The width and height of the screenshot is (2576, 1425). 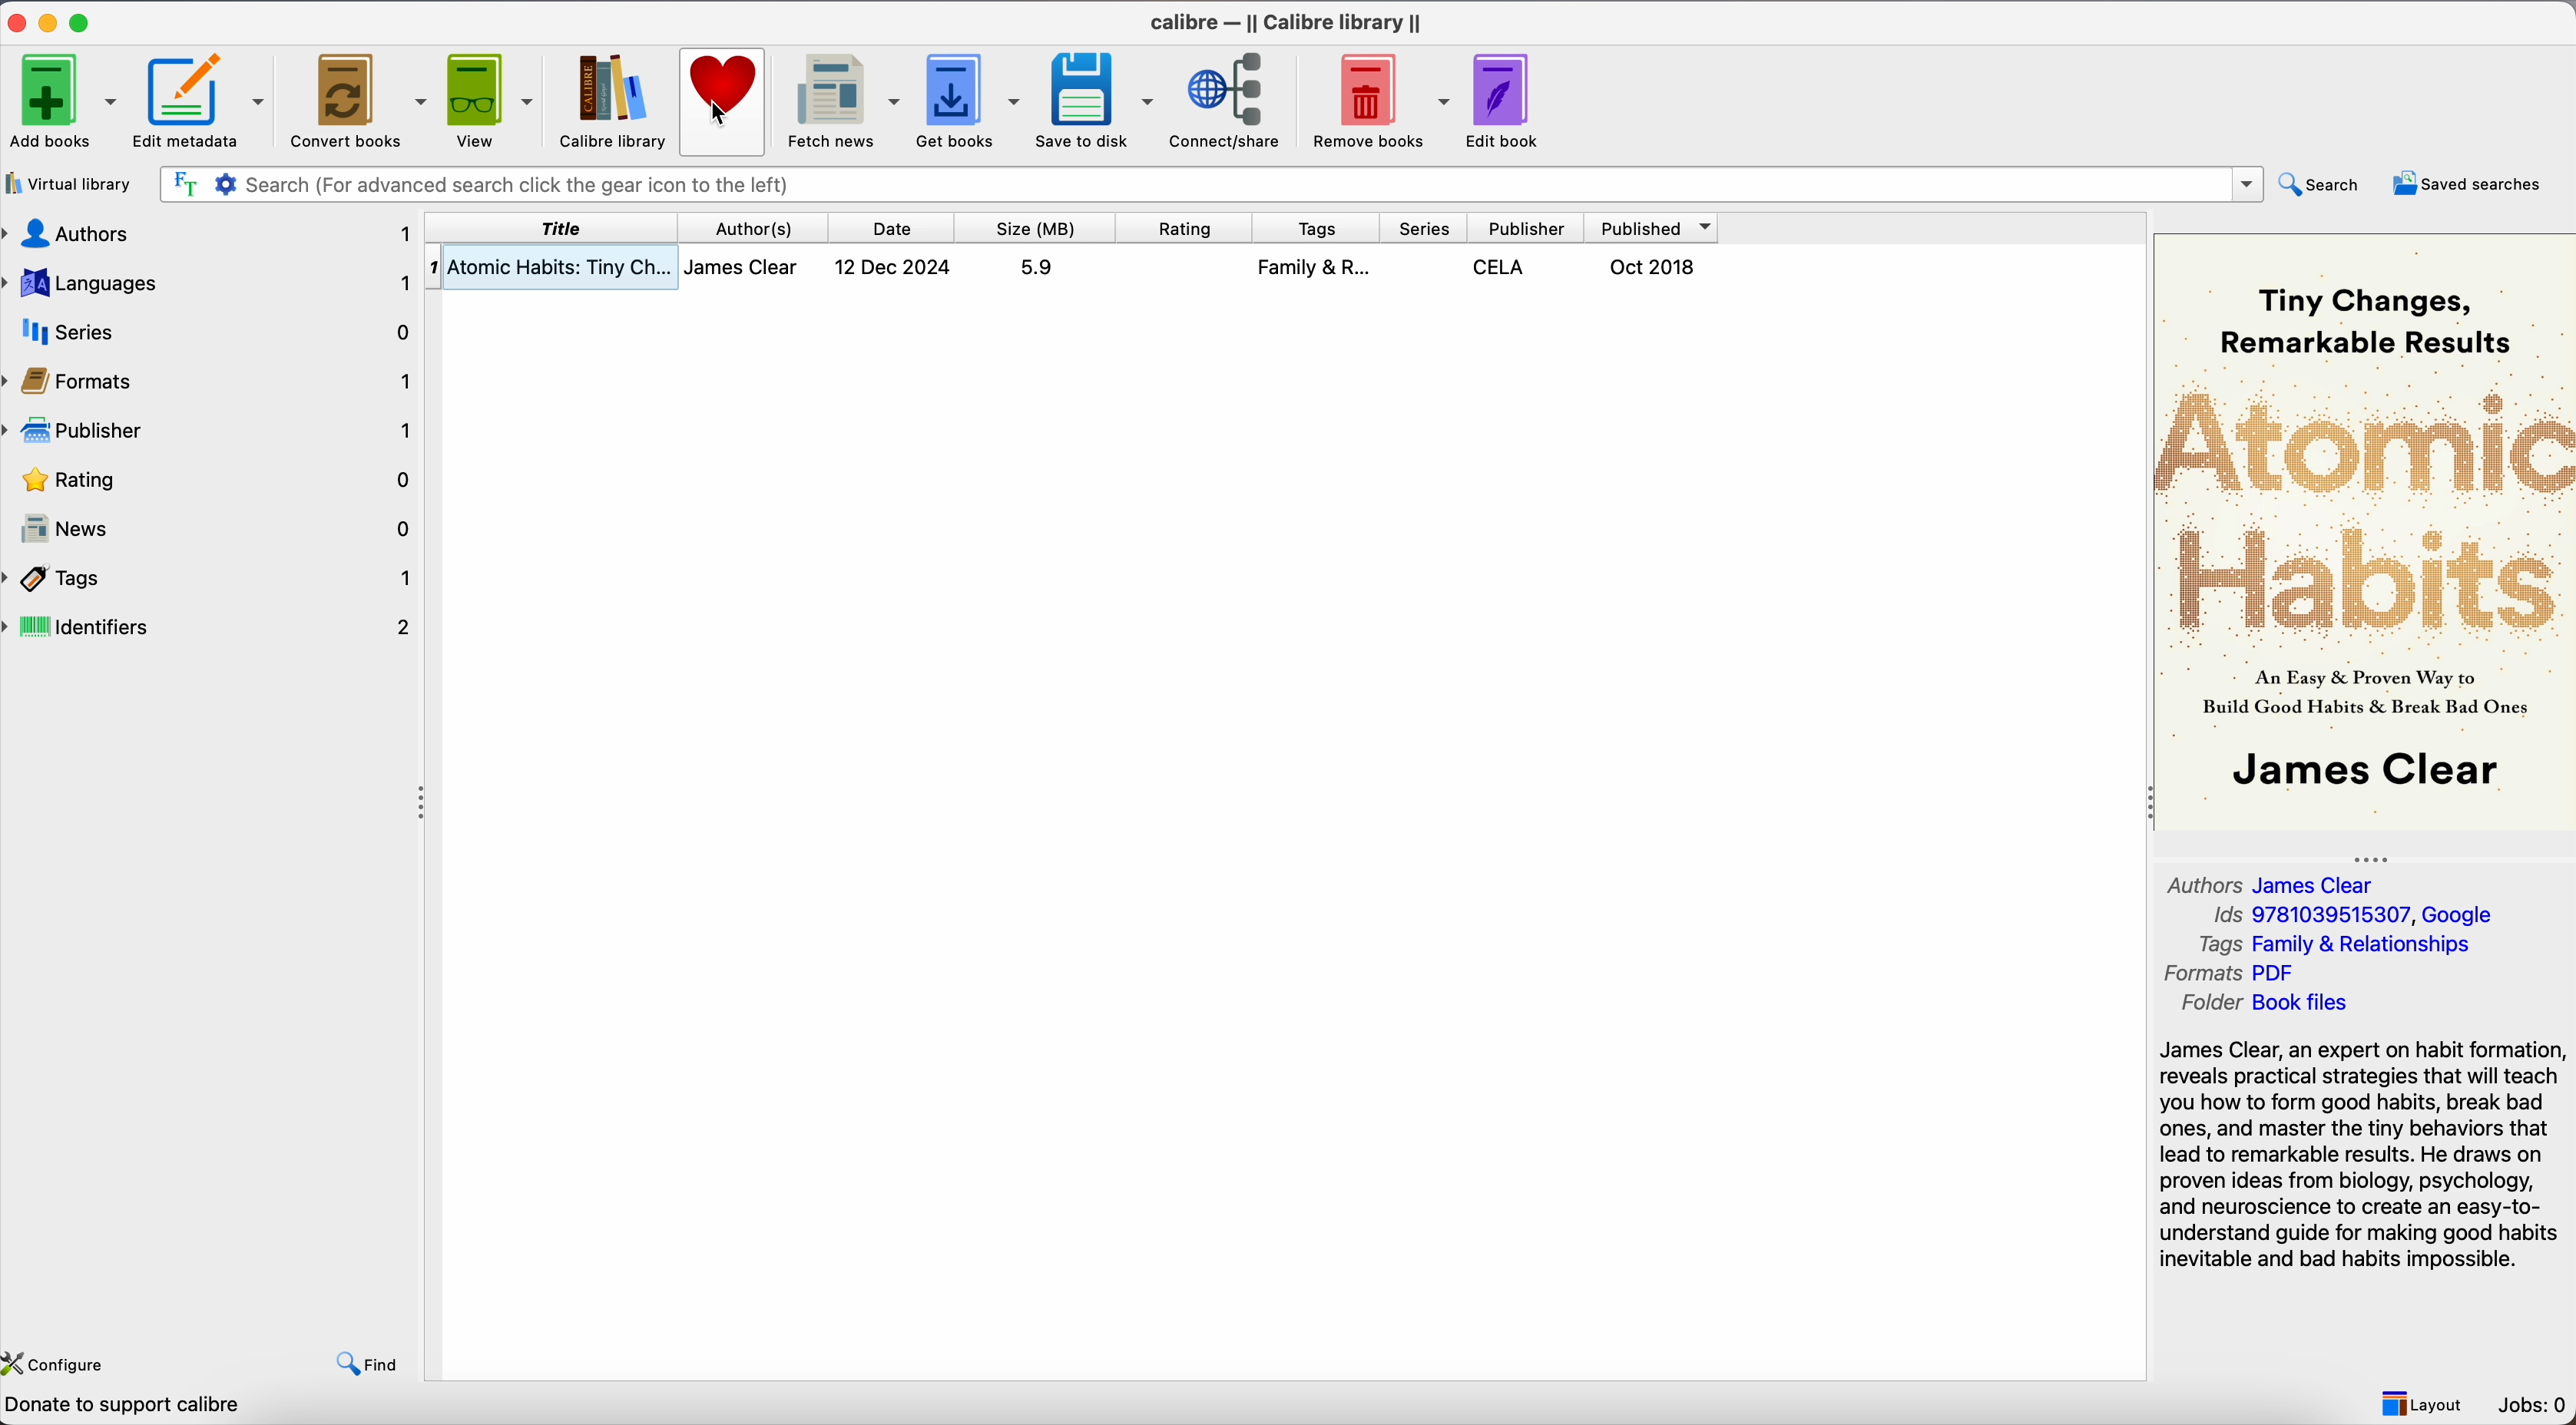 What do you see at coordinates (201, 103) in the screenshot?
I see `edit metadata` at bounding box center [201, 103].